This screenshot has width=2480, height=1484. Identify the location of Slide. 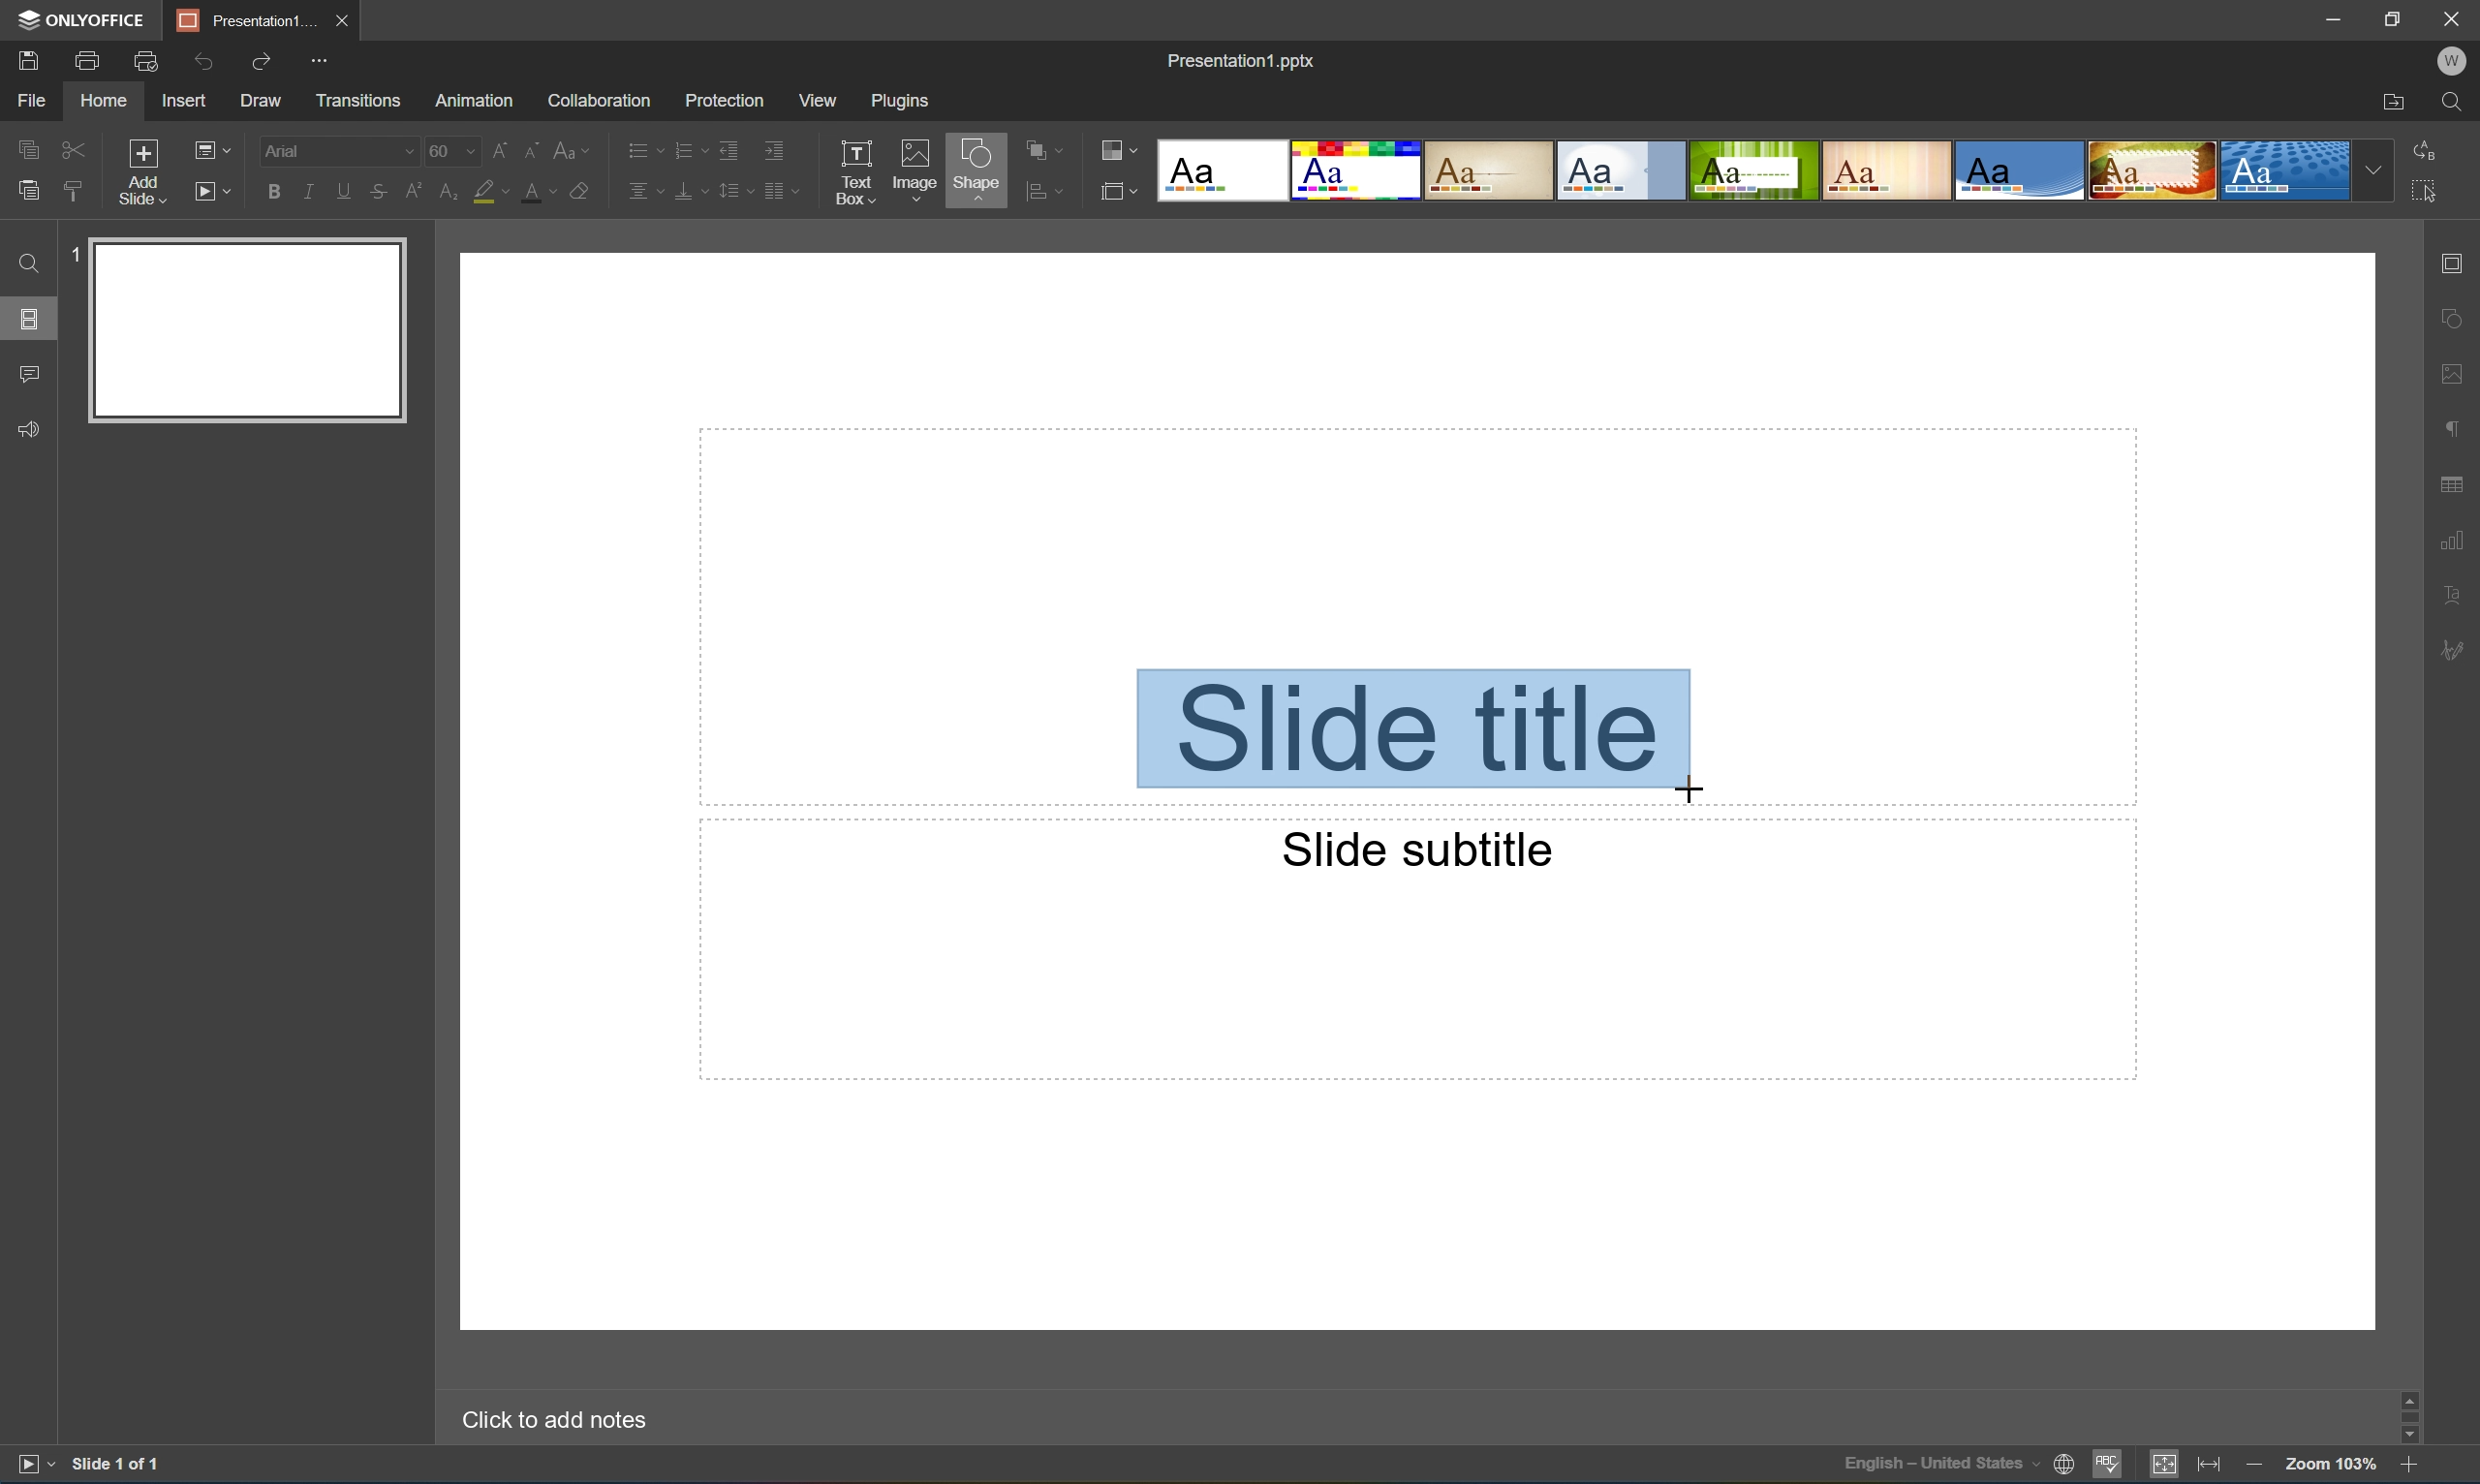
(250, 329).